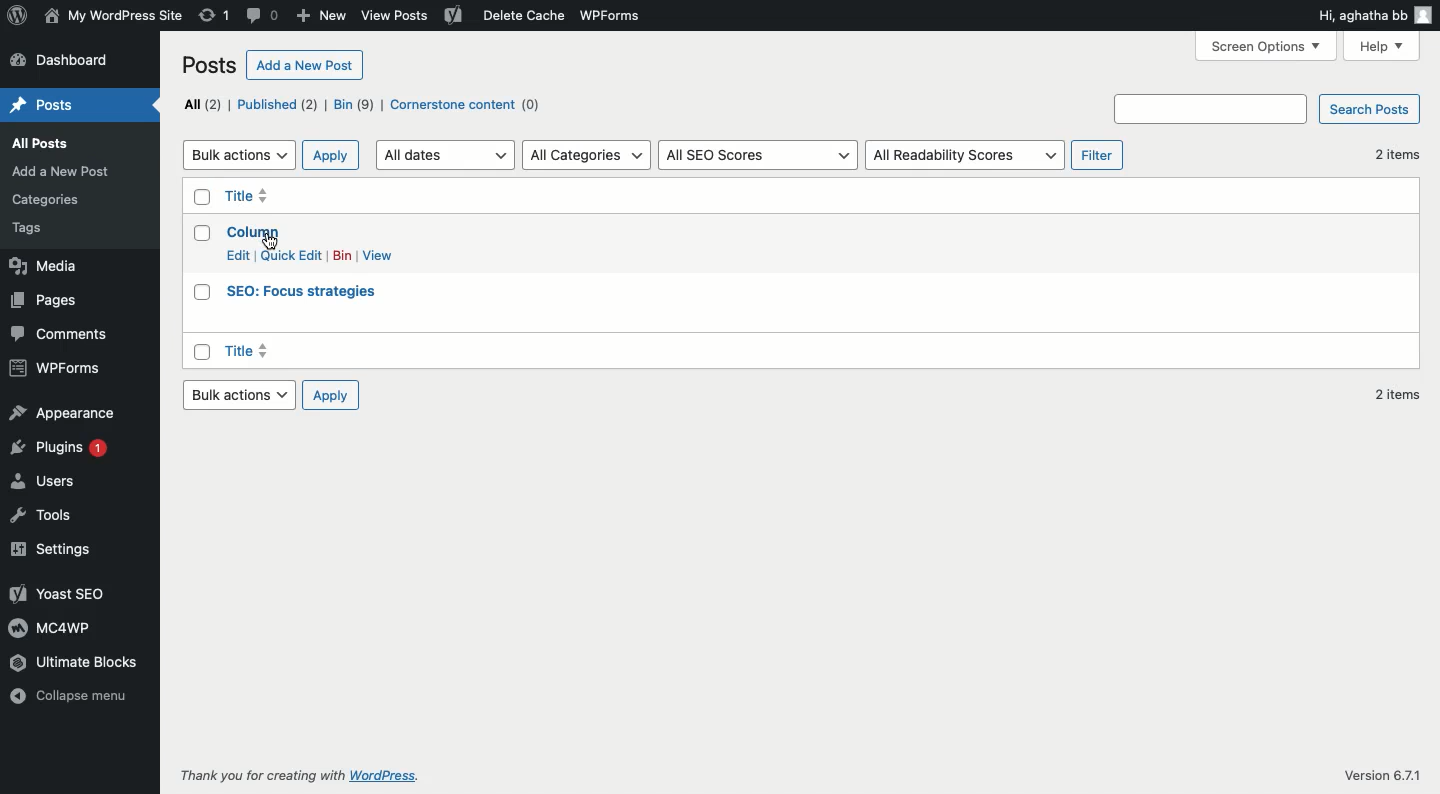 This screenshot has width=1440, height=794. What do you see at coordinates (331, 395) in the screenshot?
I see `Apply` at bounding box center [331, 395].